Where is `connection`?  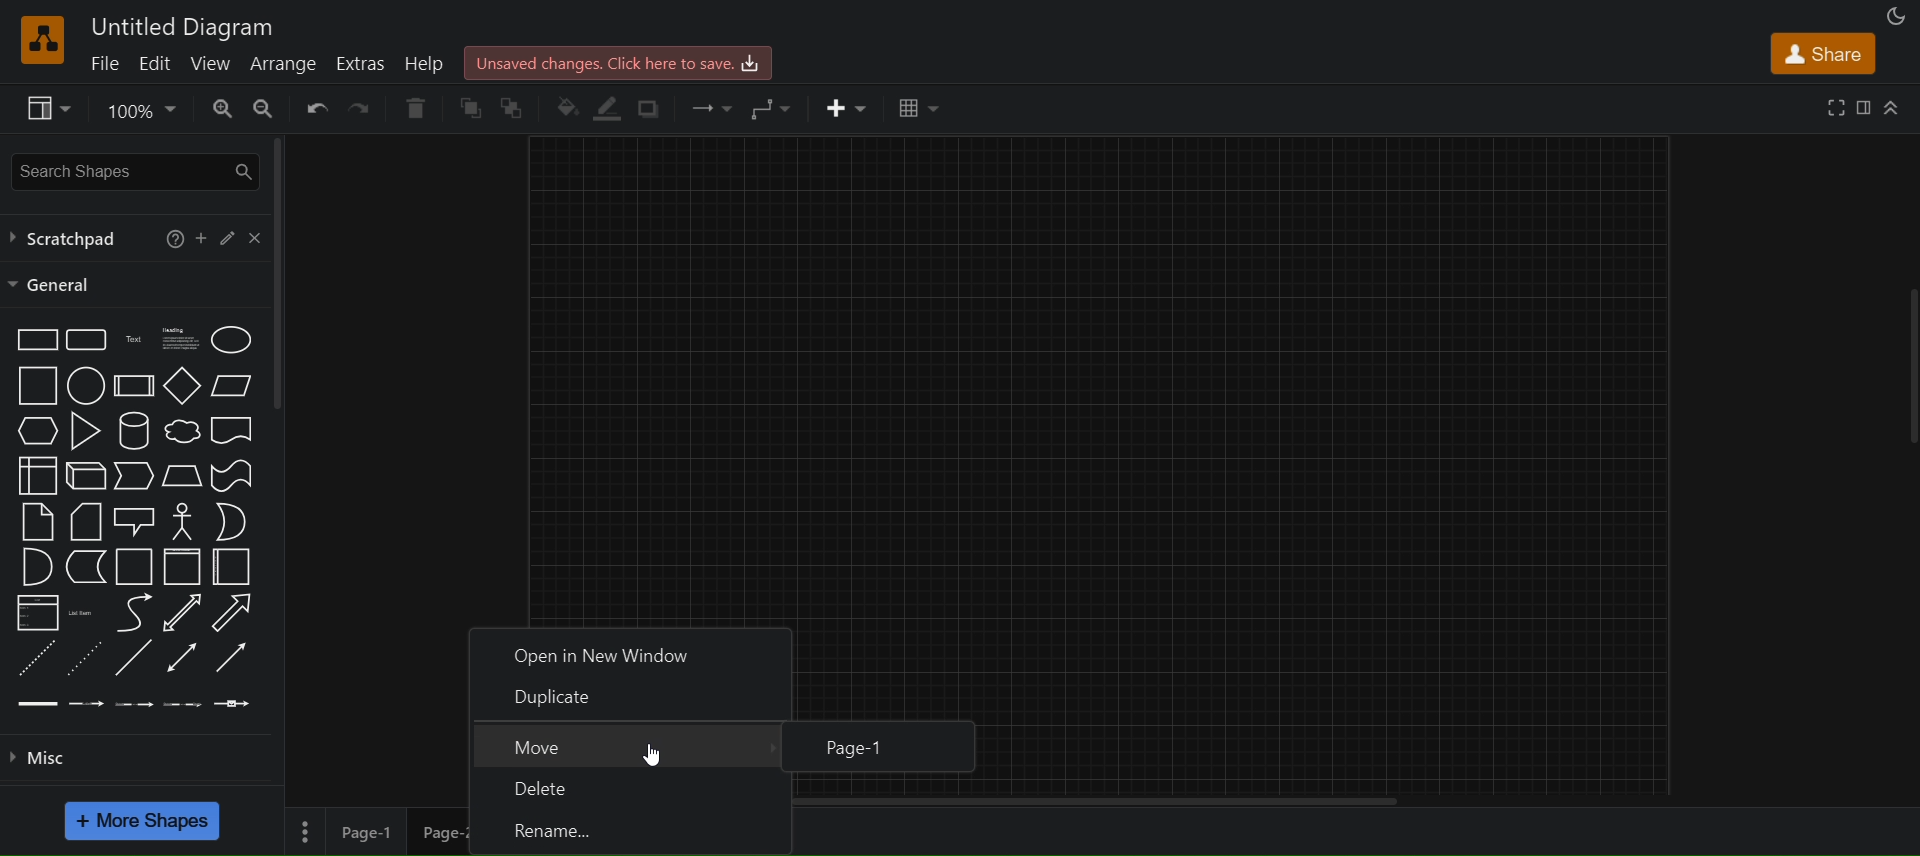 connection is located at coordinates (712, 107).